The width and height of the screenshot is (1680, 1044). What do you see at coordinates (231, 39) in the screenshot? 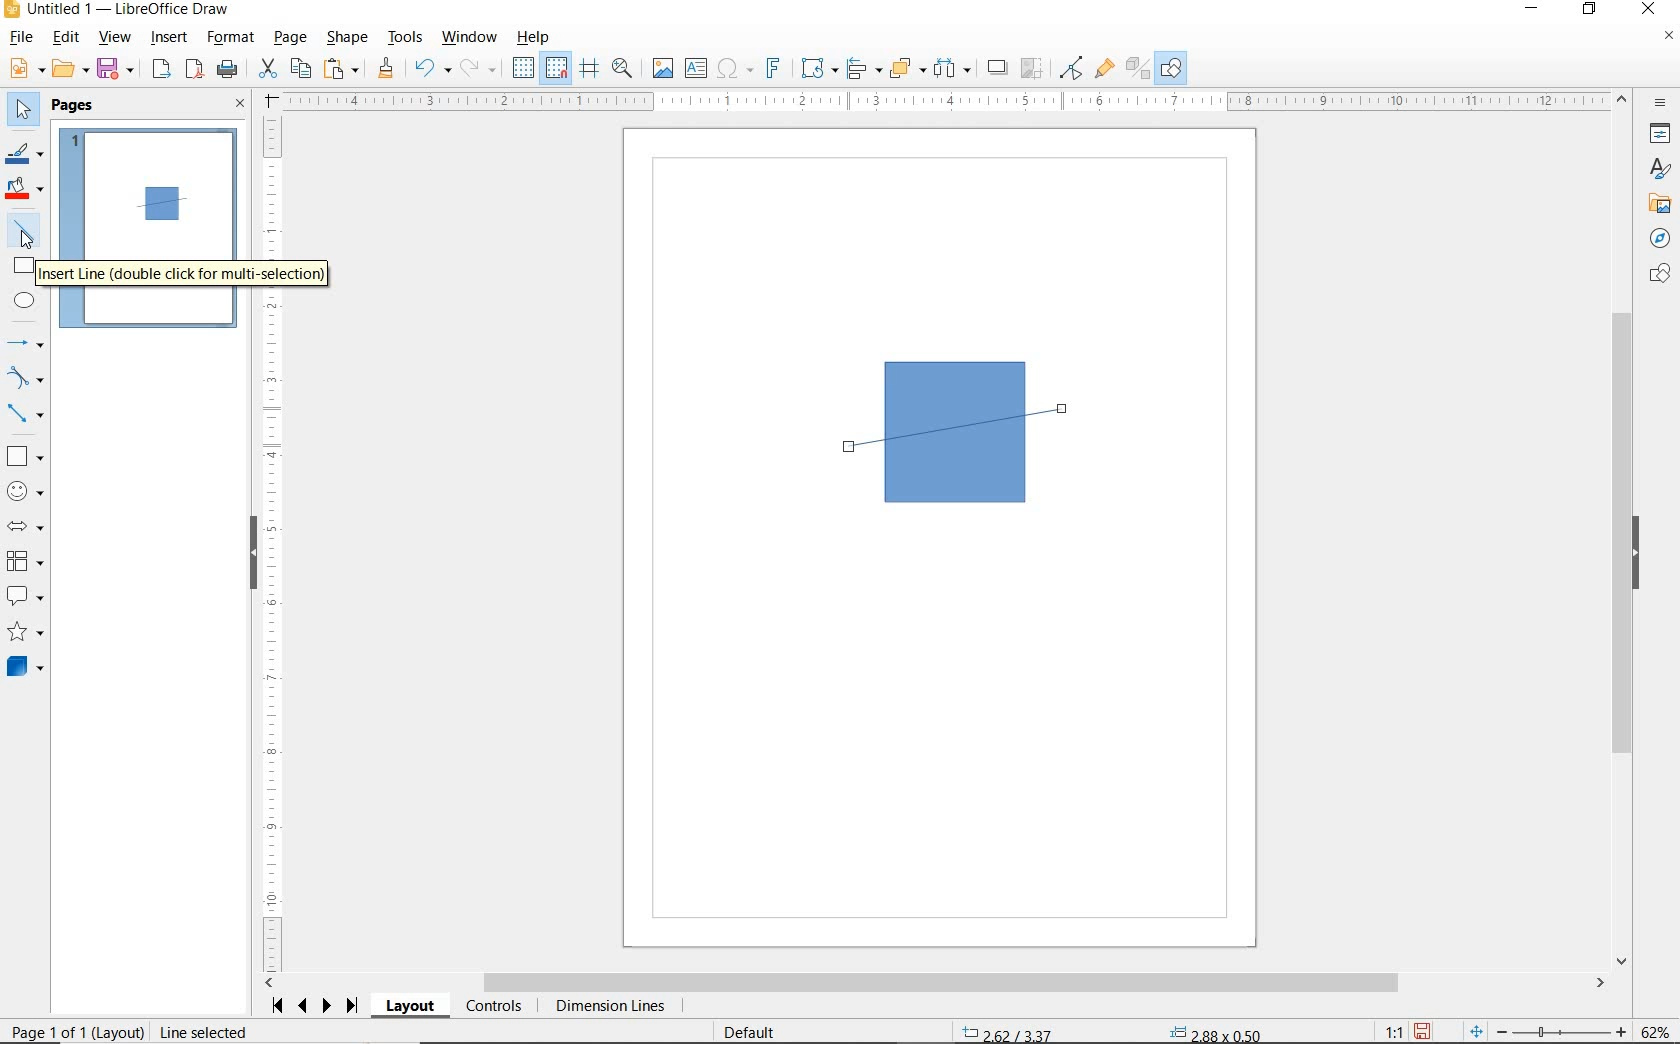
I see `FORMAT` at bounding box center [231, 39].